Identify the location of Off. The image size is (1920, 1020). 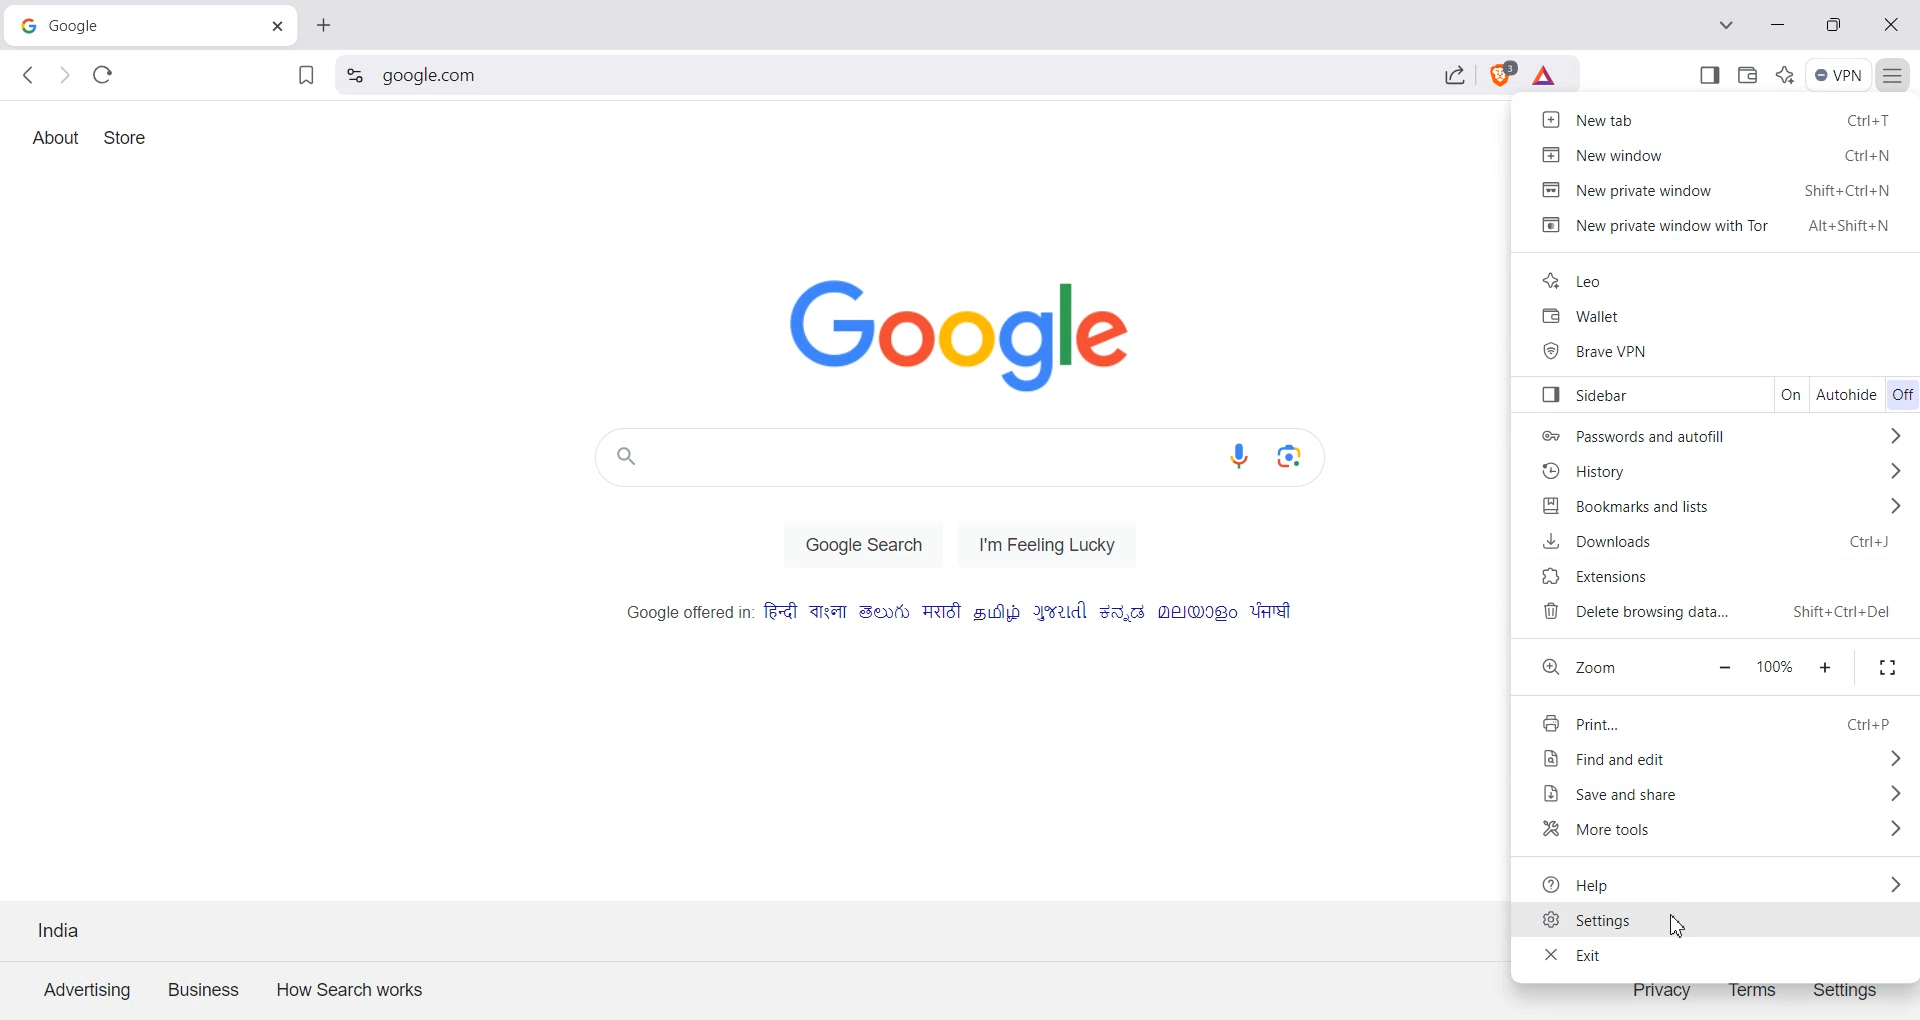
(1902, 396).